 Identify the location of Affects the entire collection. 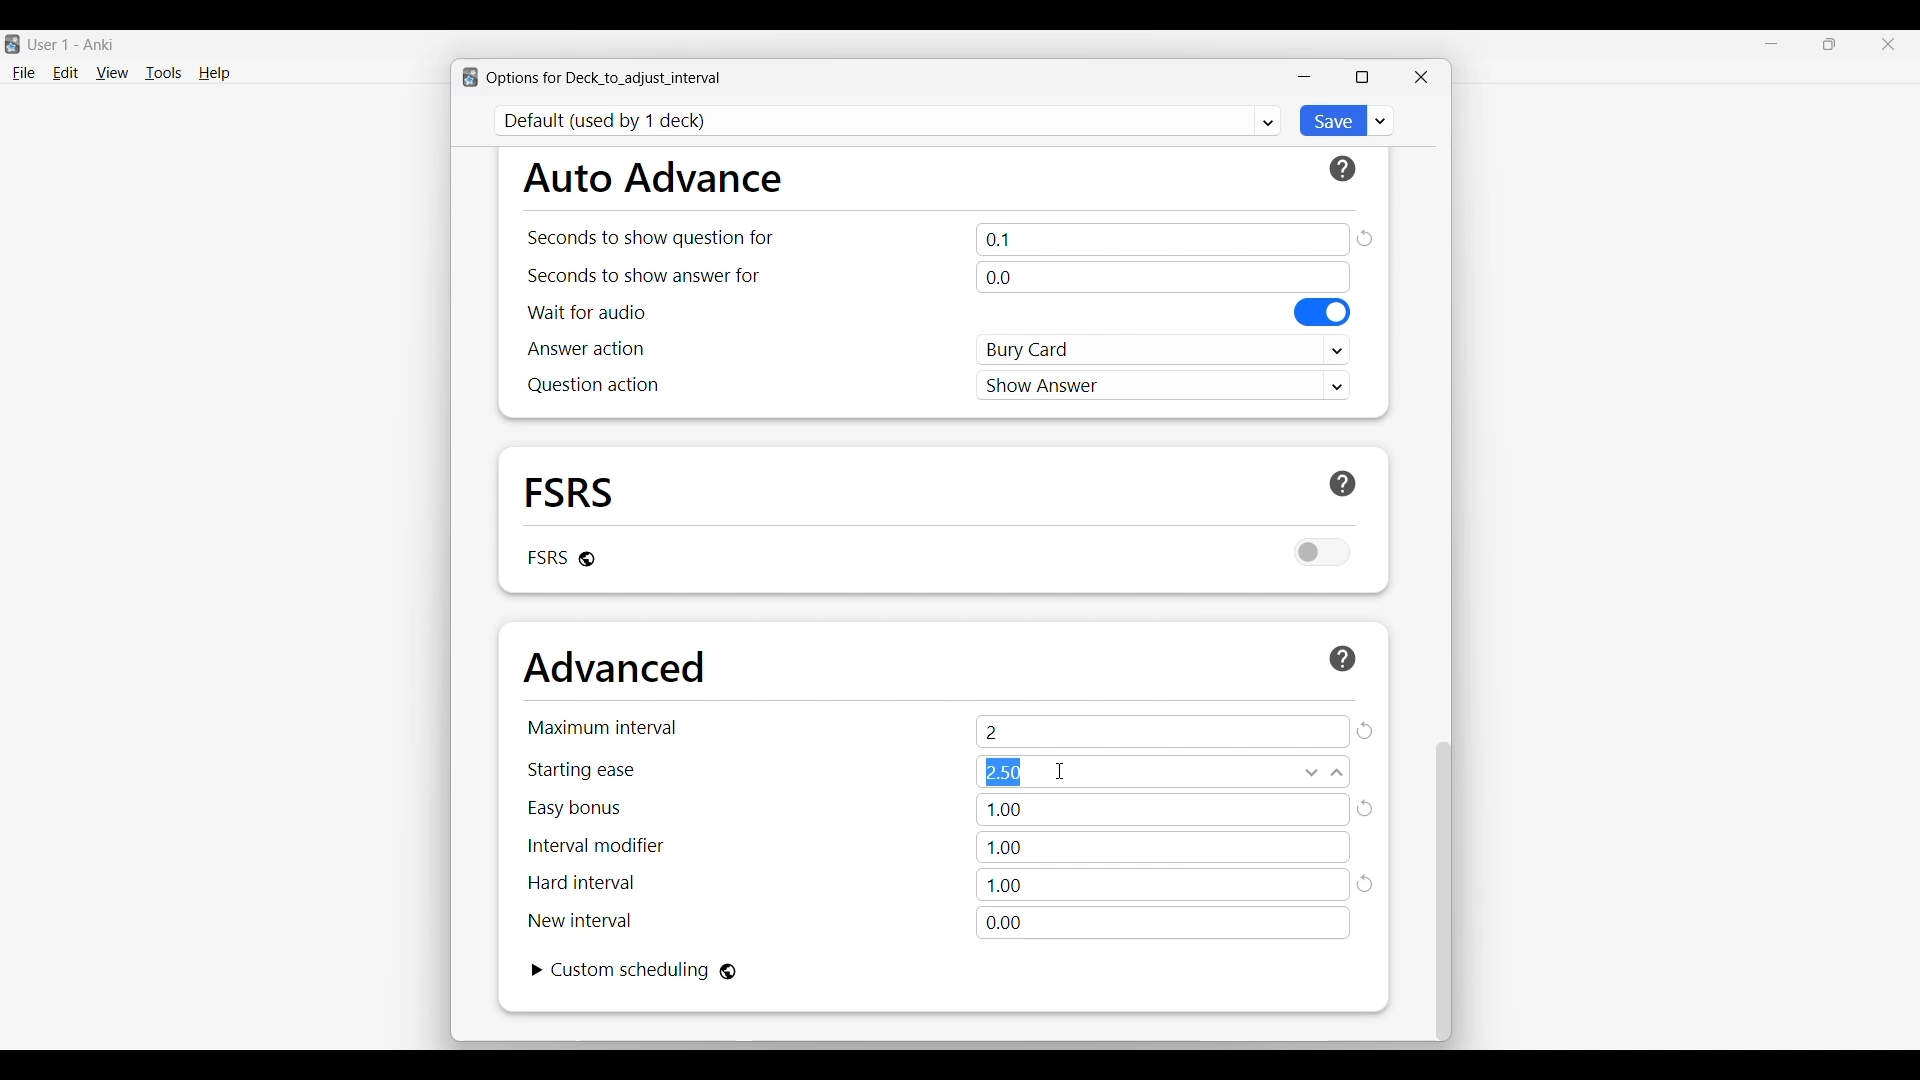
(587, 559).